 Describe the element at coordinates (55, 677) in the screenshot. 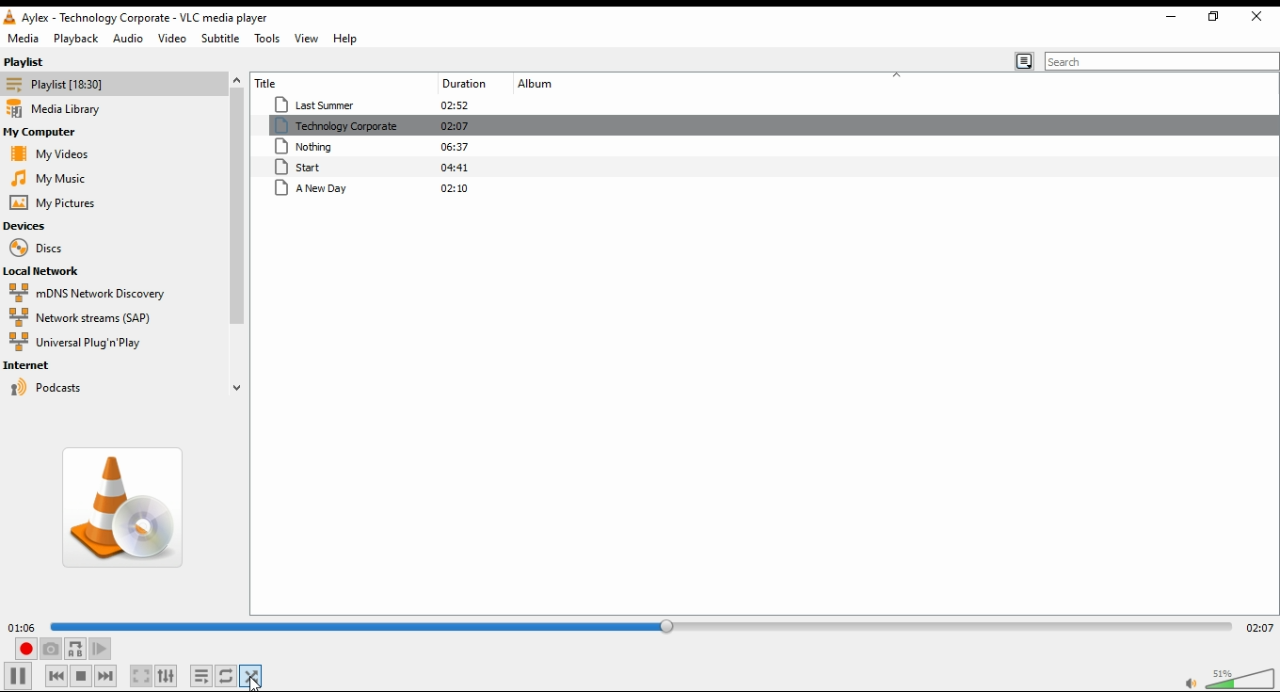

I see `previous media in list, skips backward when held` at that location.